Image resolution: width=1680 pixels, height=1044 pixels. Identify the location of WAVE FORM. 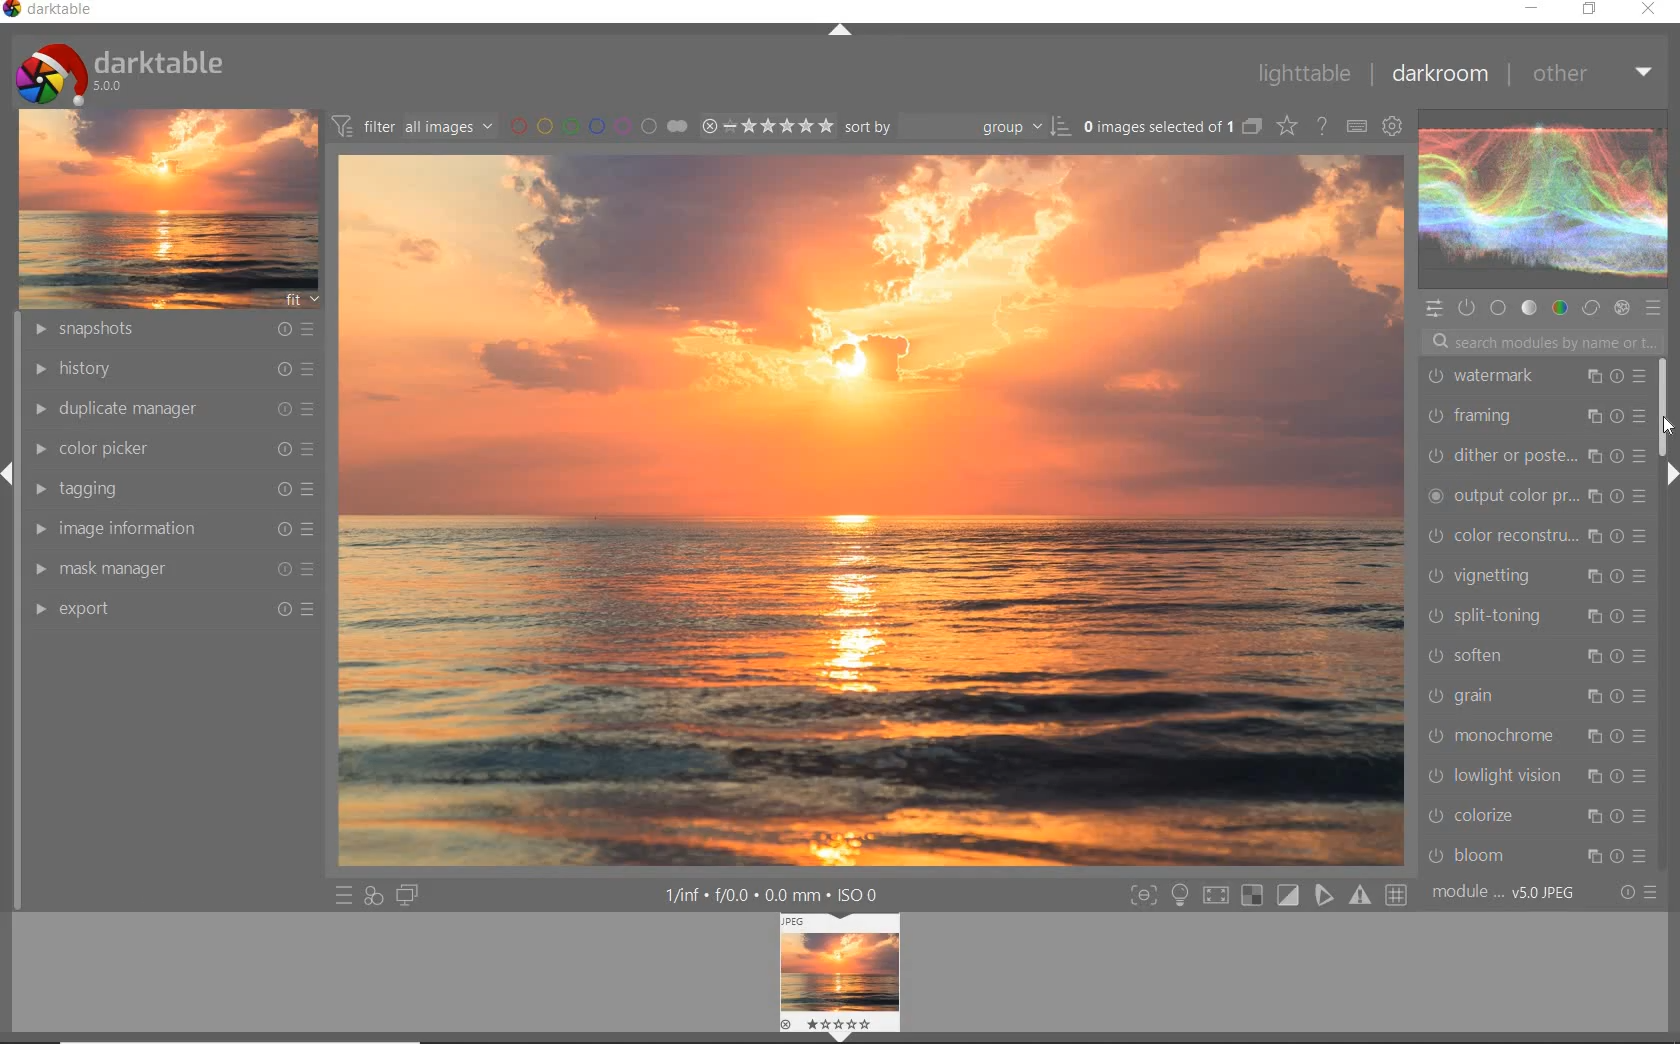
(1541, 202).